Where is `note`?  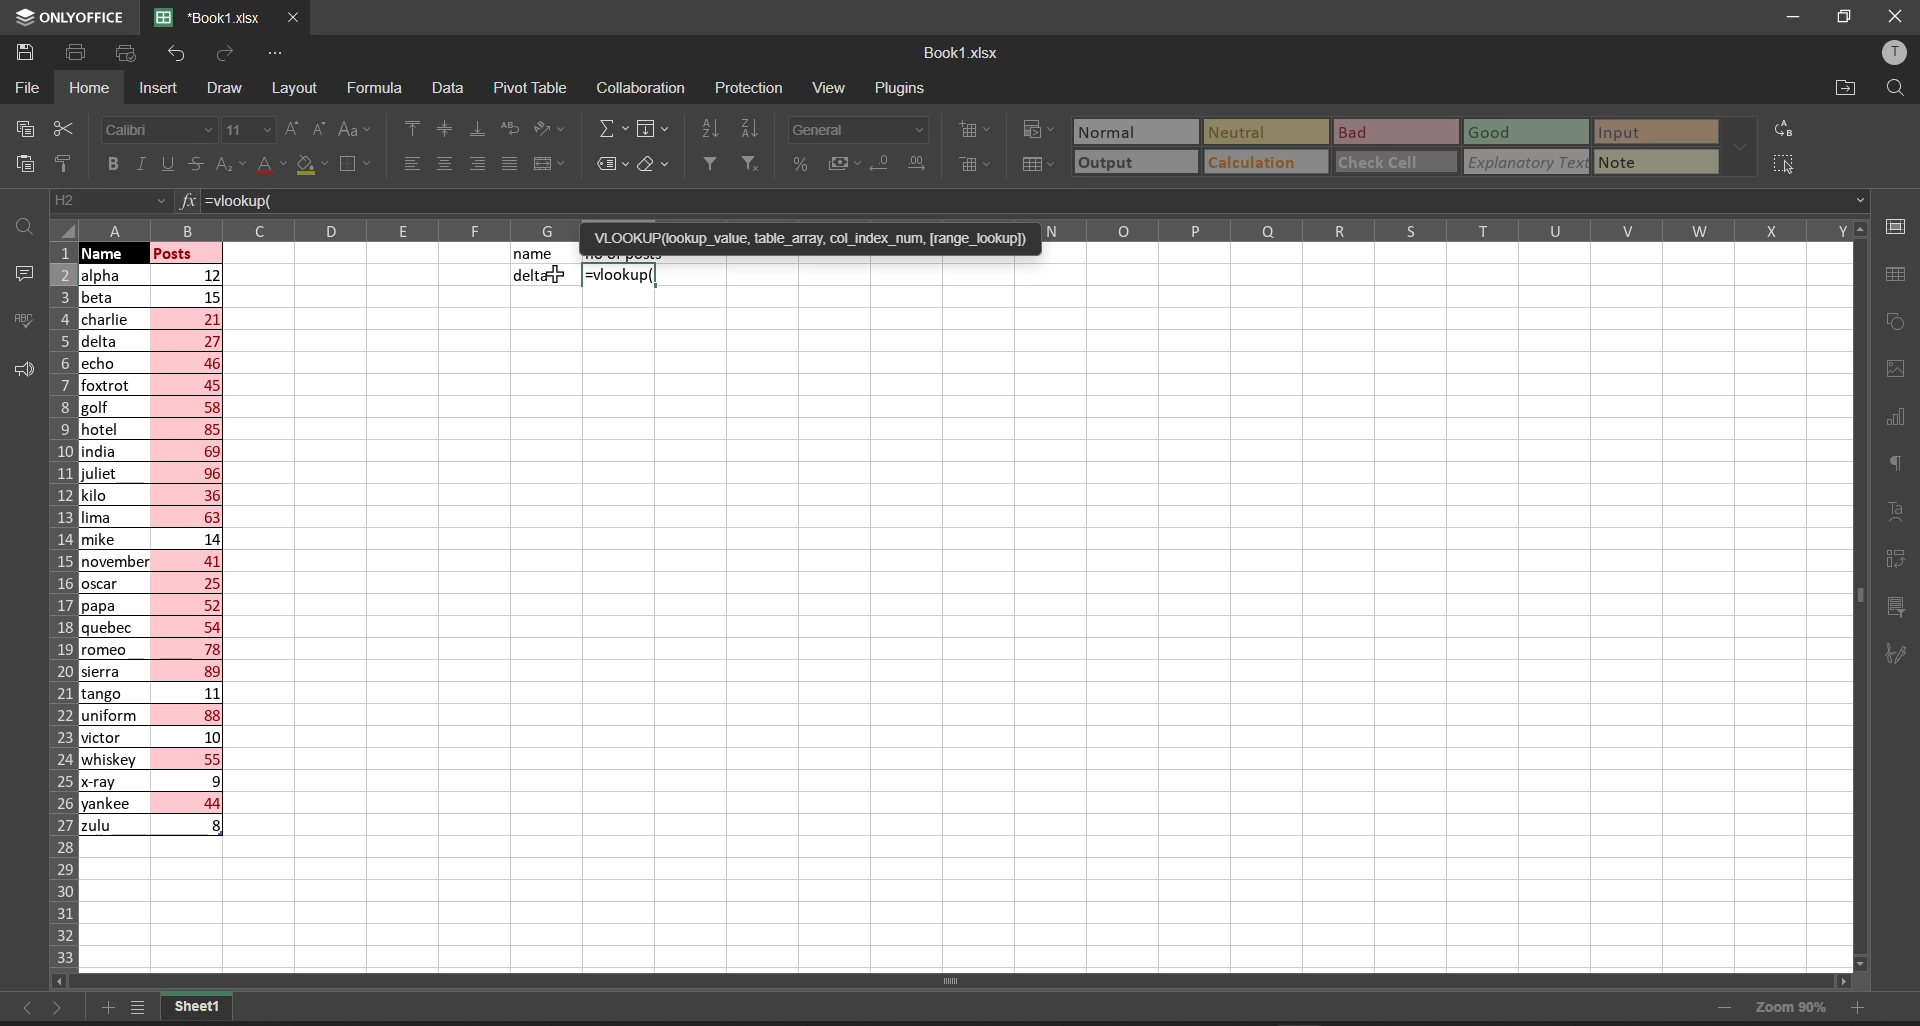
note is located at coordinates (1632, 160).